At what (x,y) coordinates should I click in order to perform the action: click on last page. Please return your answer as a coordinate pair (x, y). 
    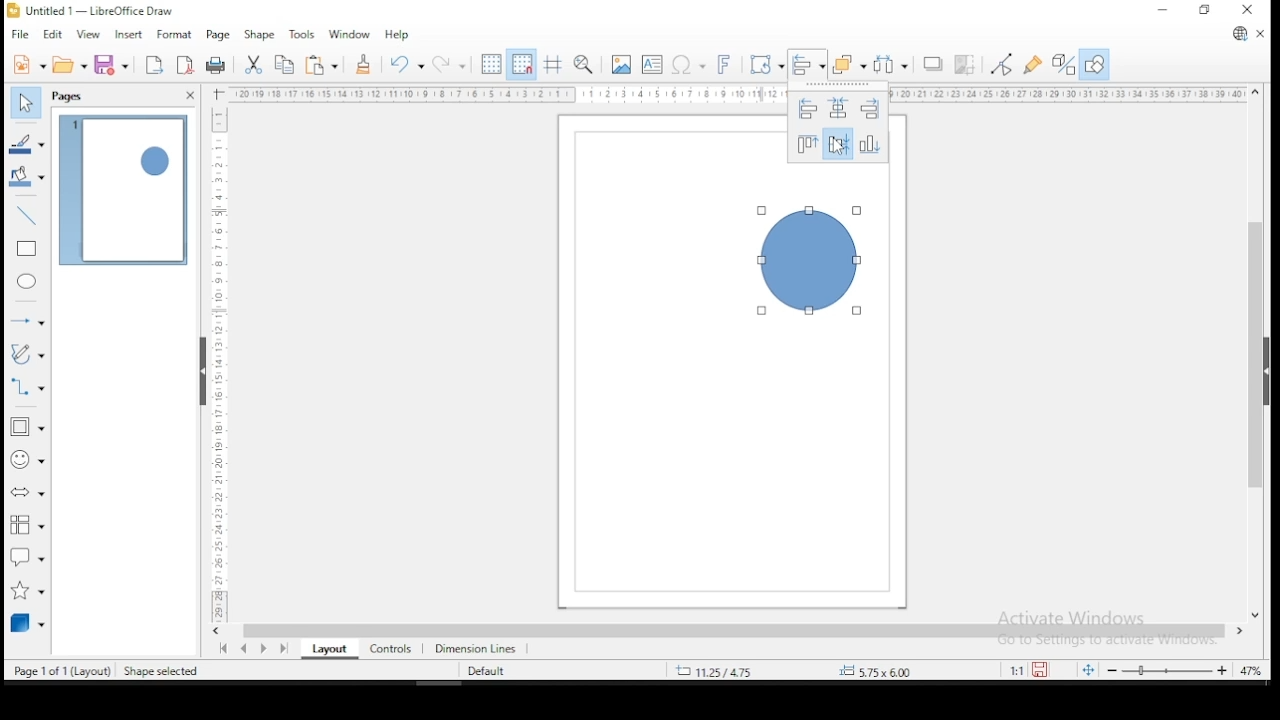
    Looking at the image, I should click on (287, 647).